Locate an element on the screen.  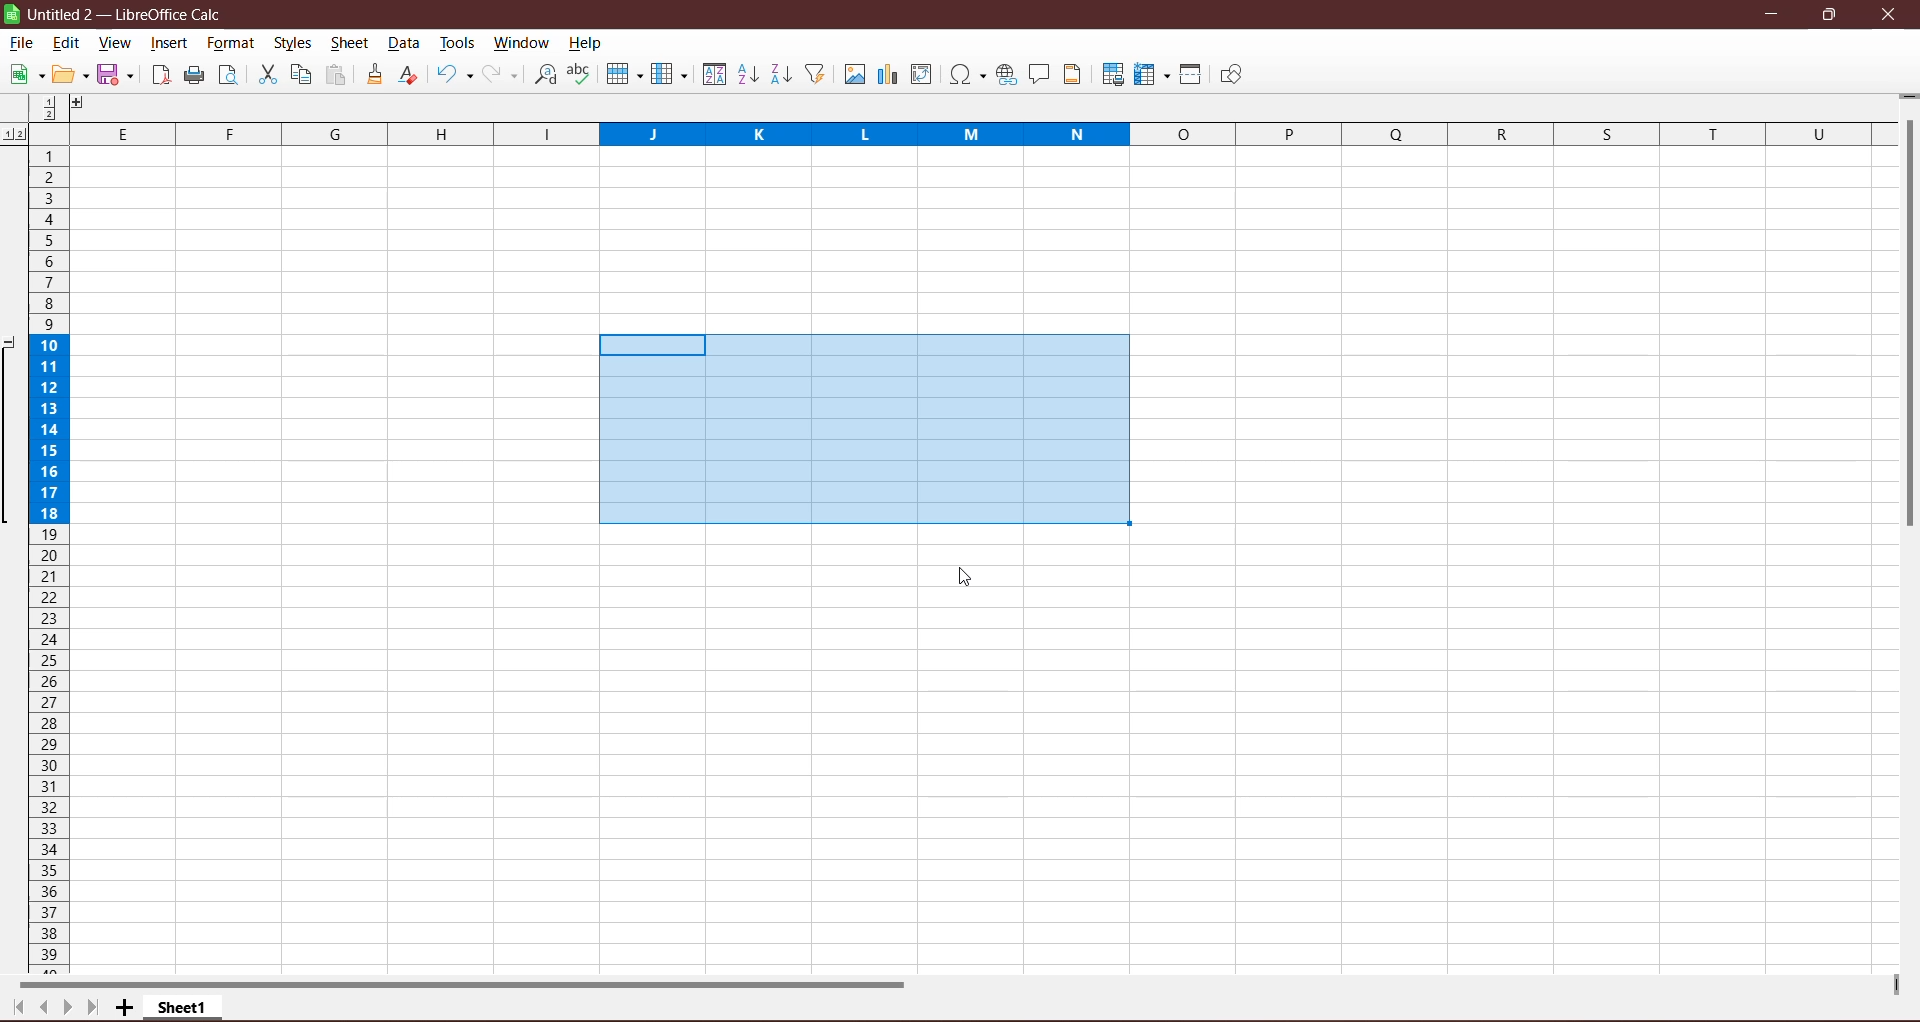
Print is located at coordinates (194, 76).